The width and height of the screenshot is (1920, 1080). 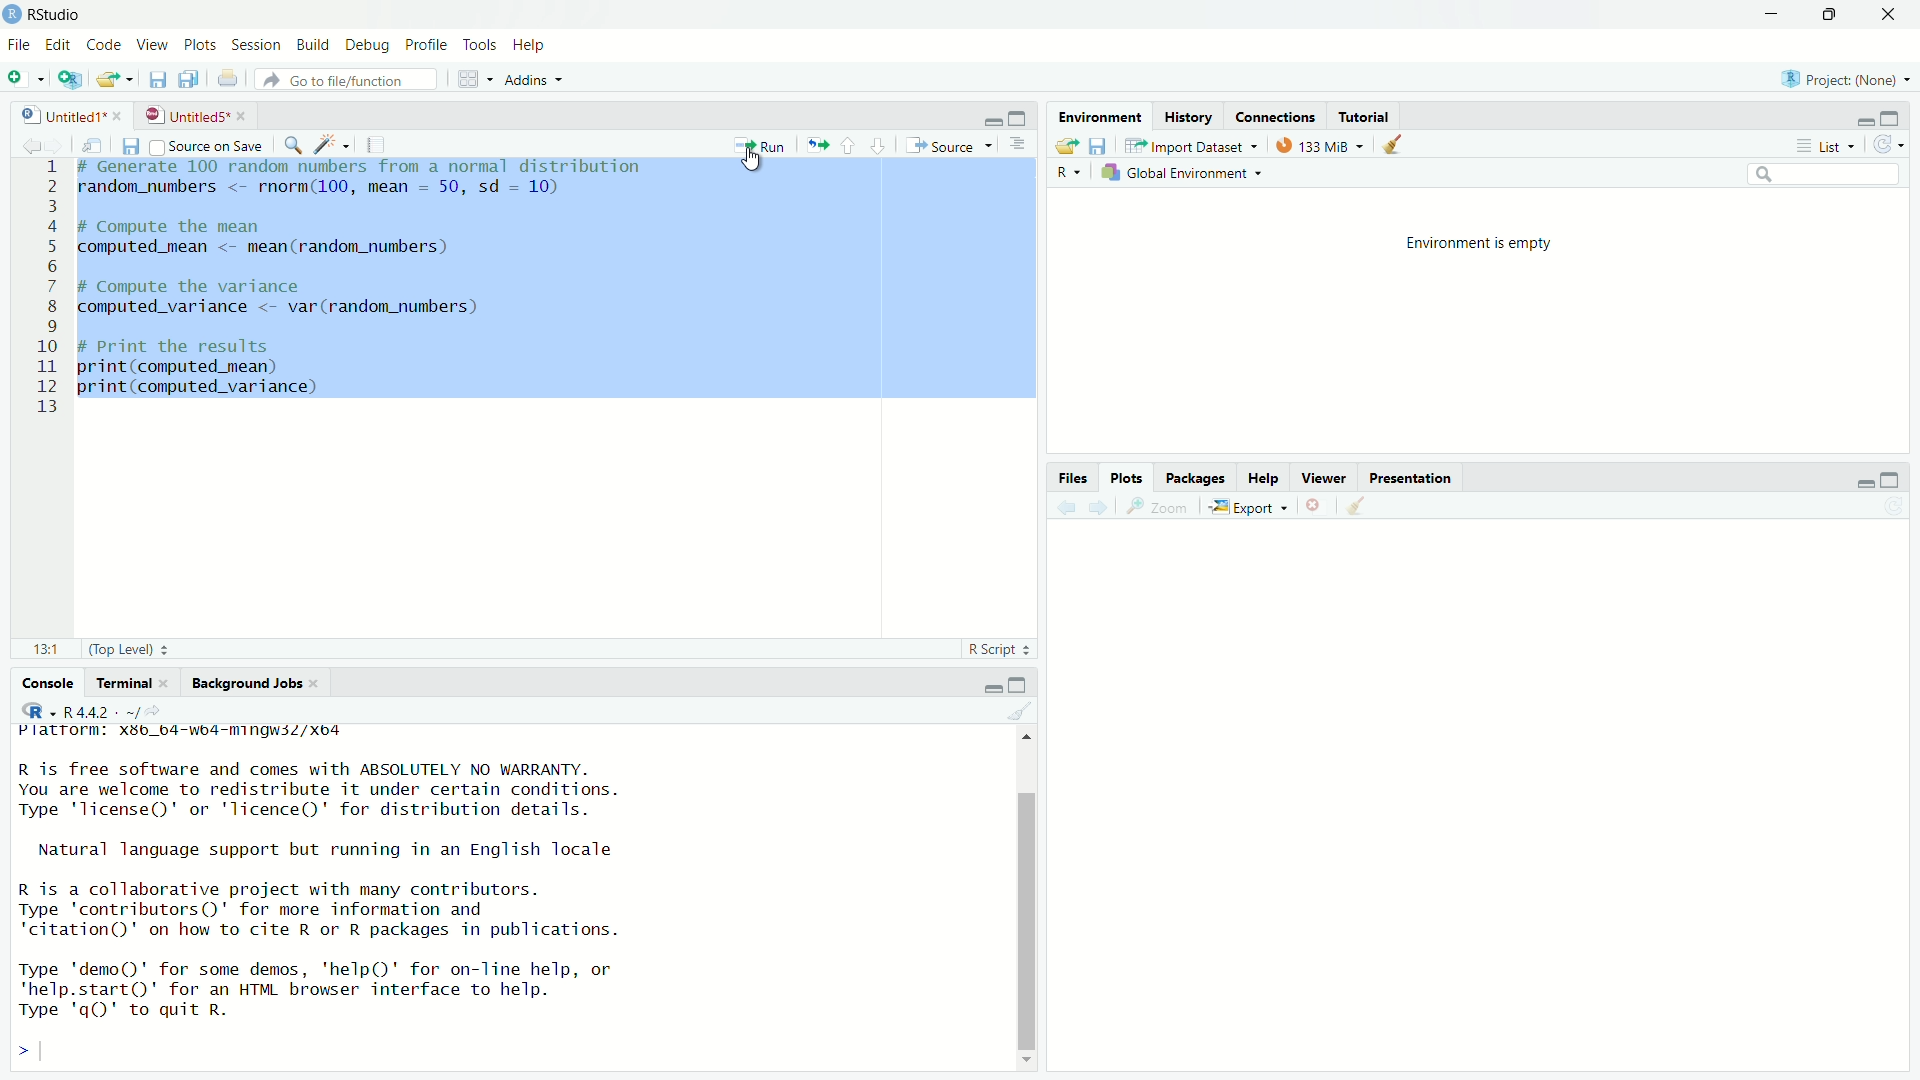 I want to click on list, so click(x=1826, y=147).